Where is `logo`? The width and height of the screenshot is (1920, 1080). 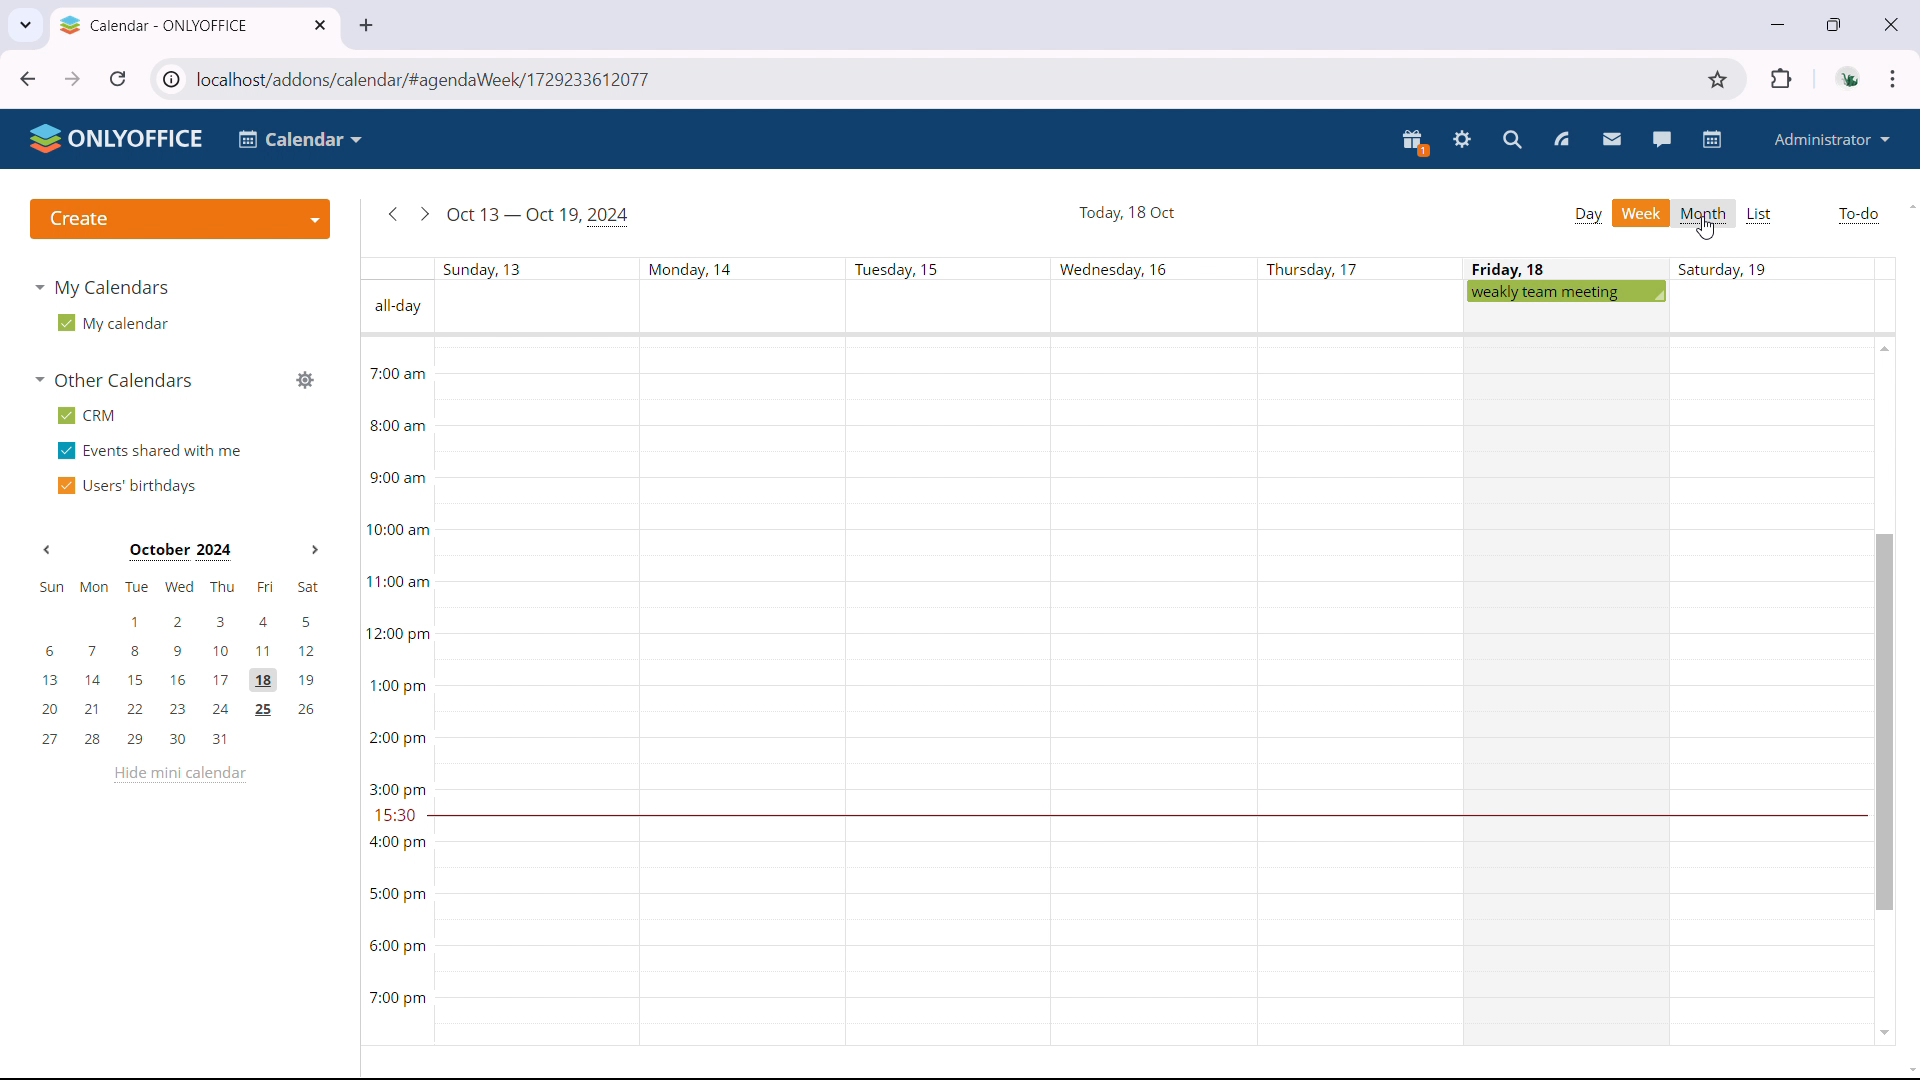 logo is located at coordinates (117, 139).